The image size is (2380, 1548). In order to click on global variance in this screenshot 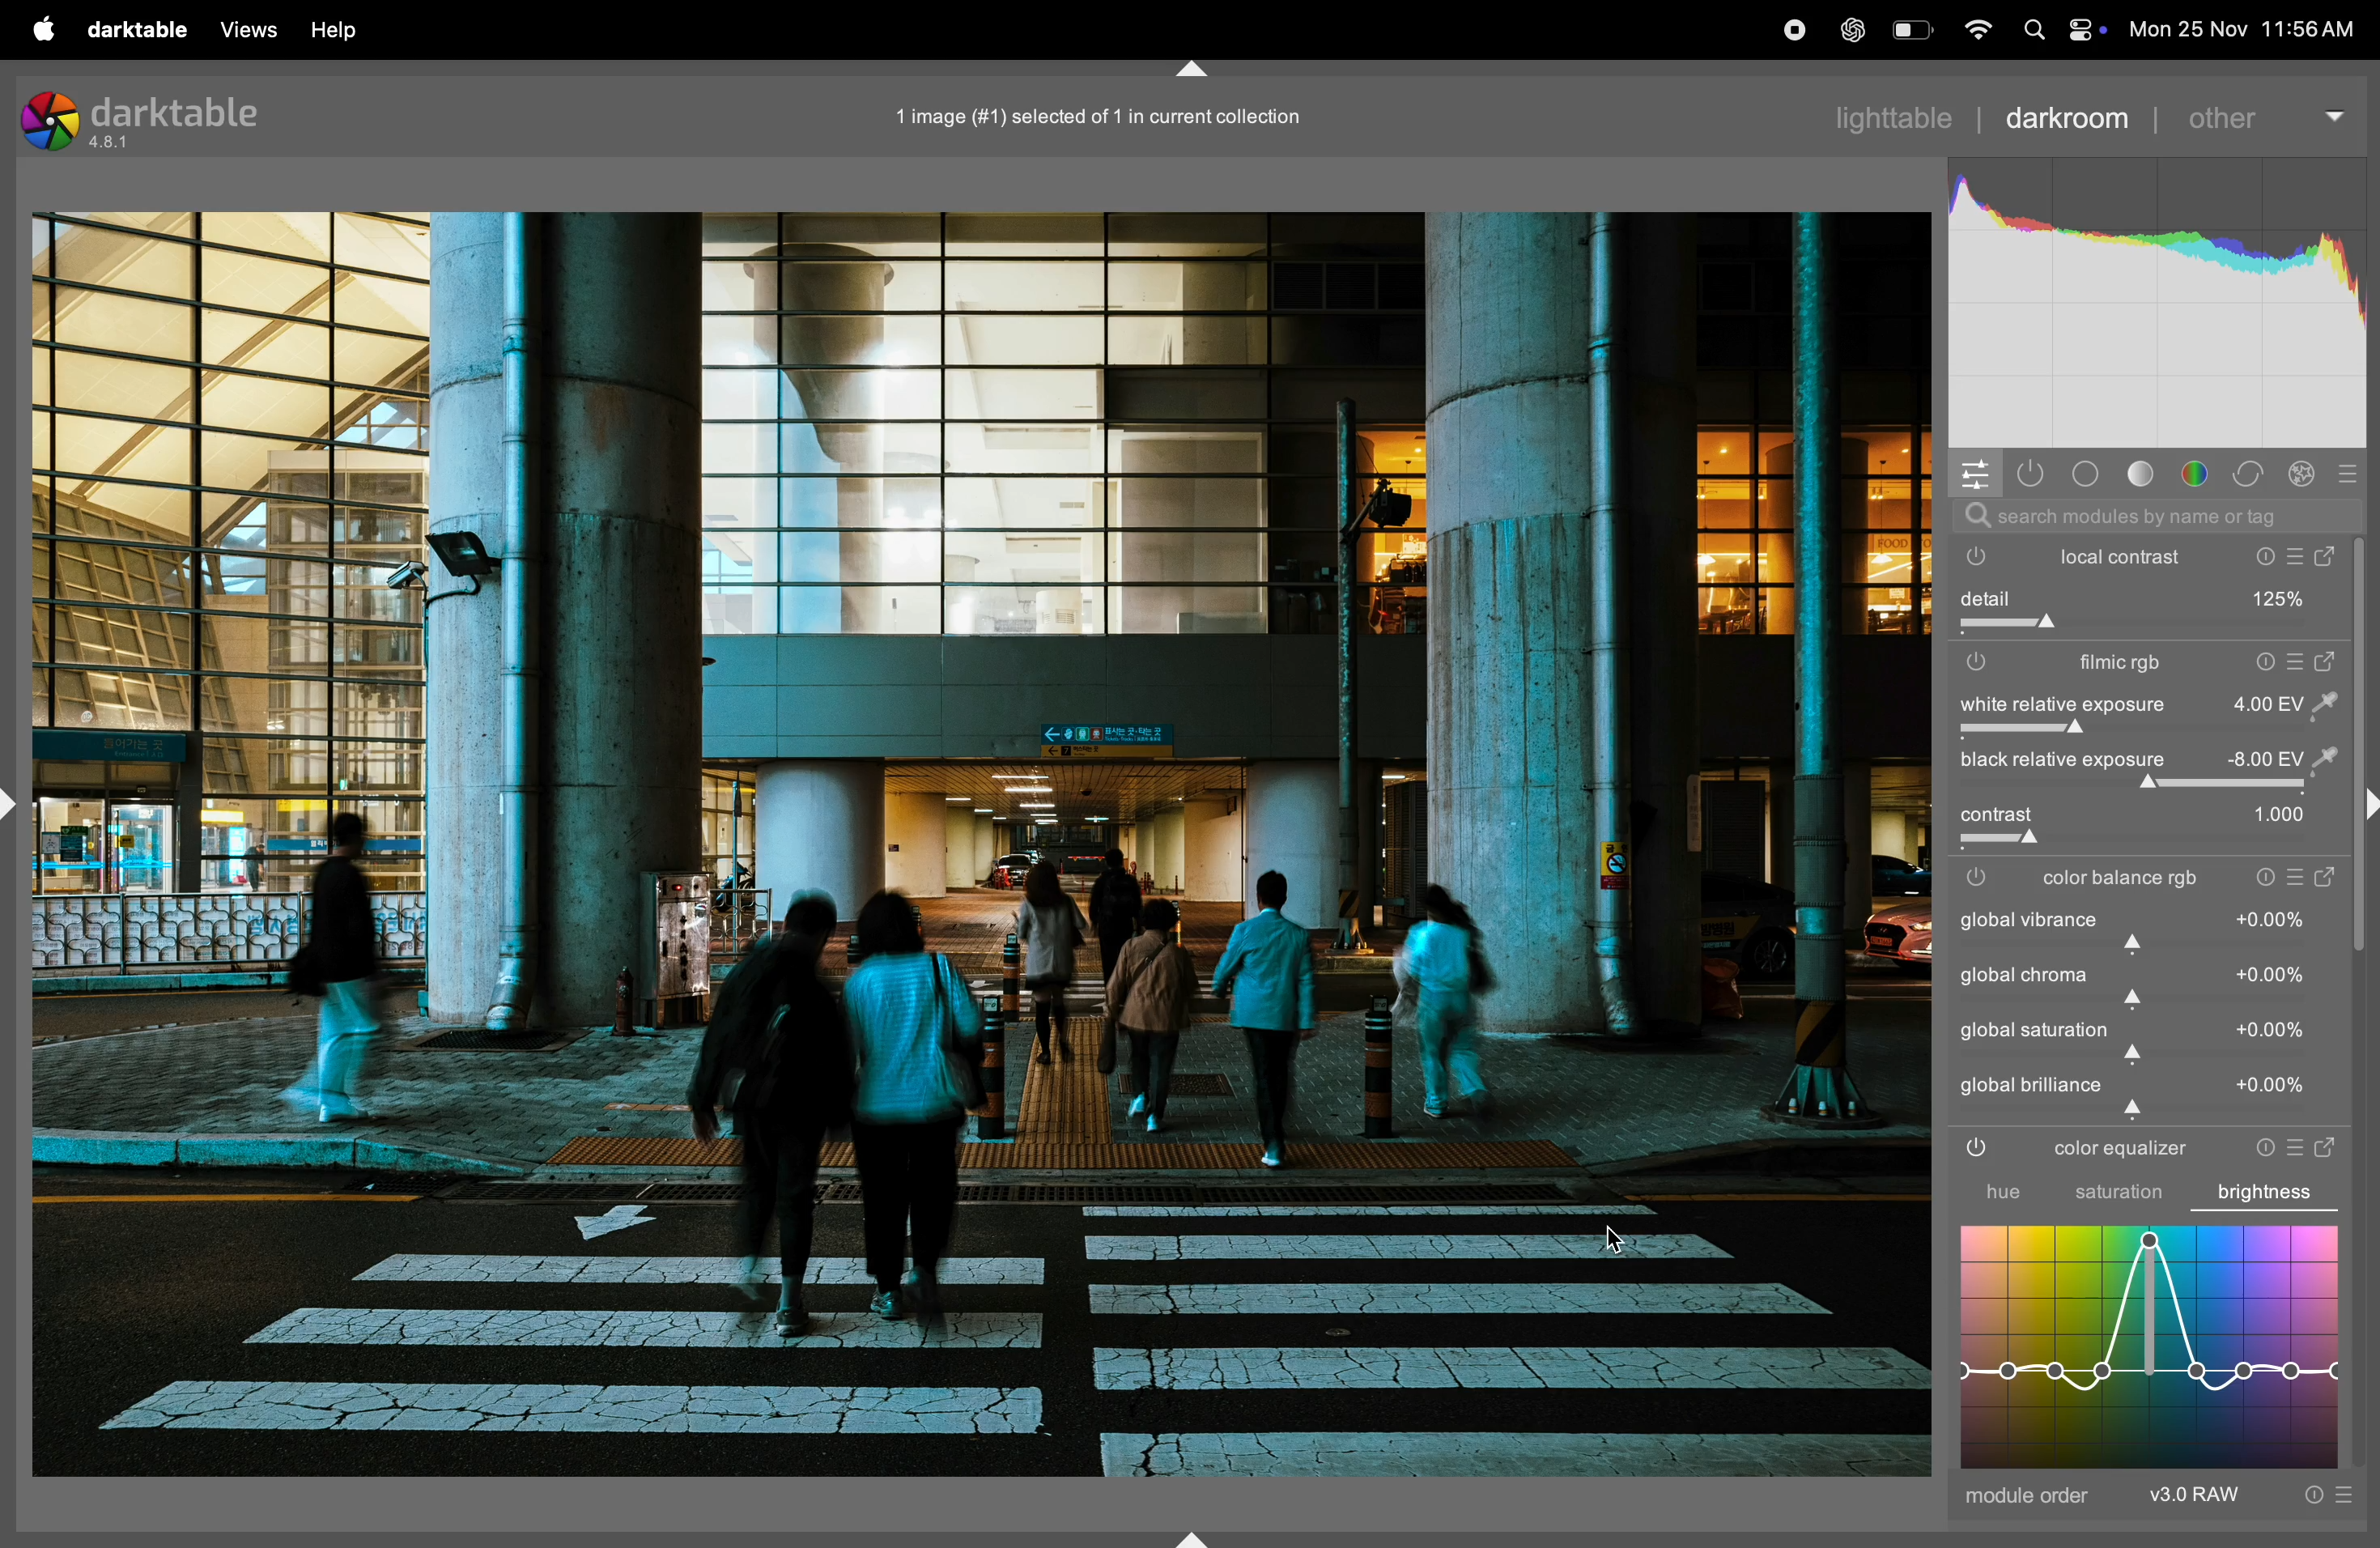, I will do `click(2029, 919)`.